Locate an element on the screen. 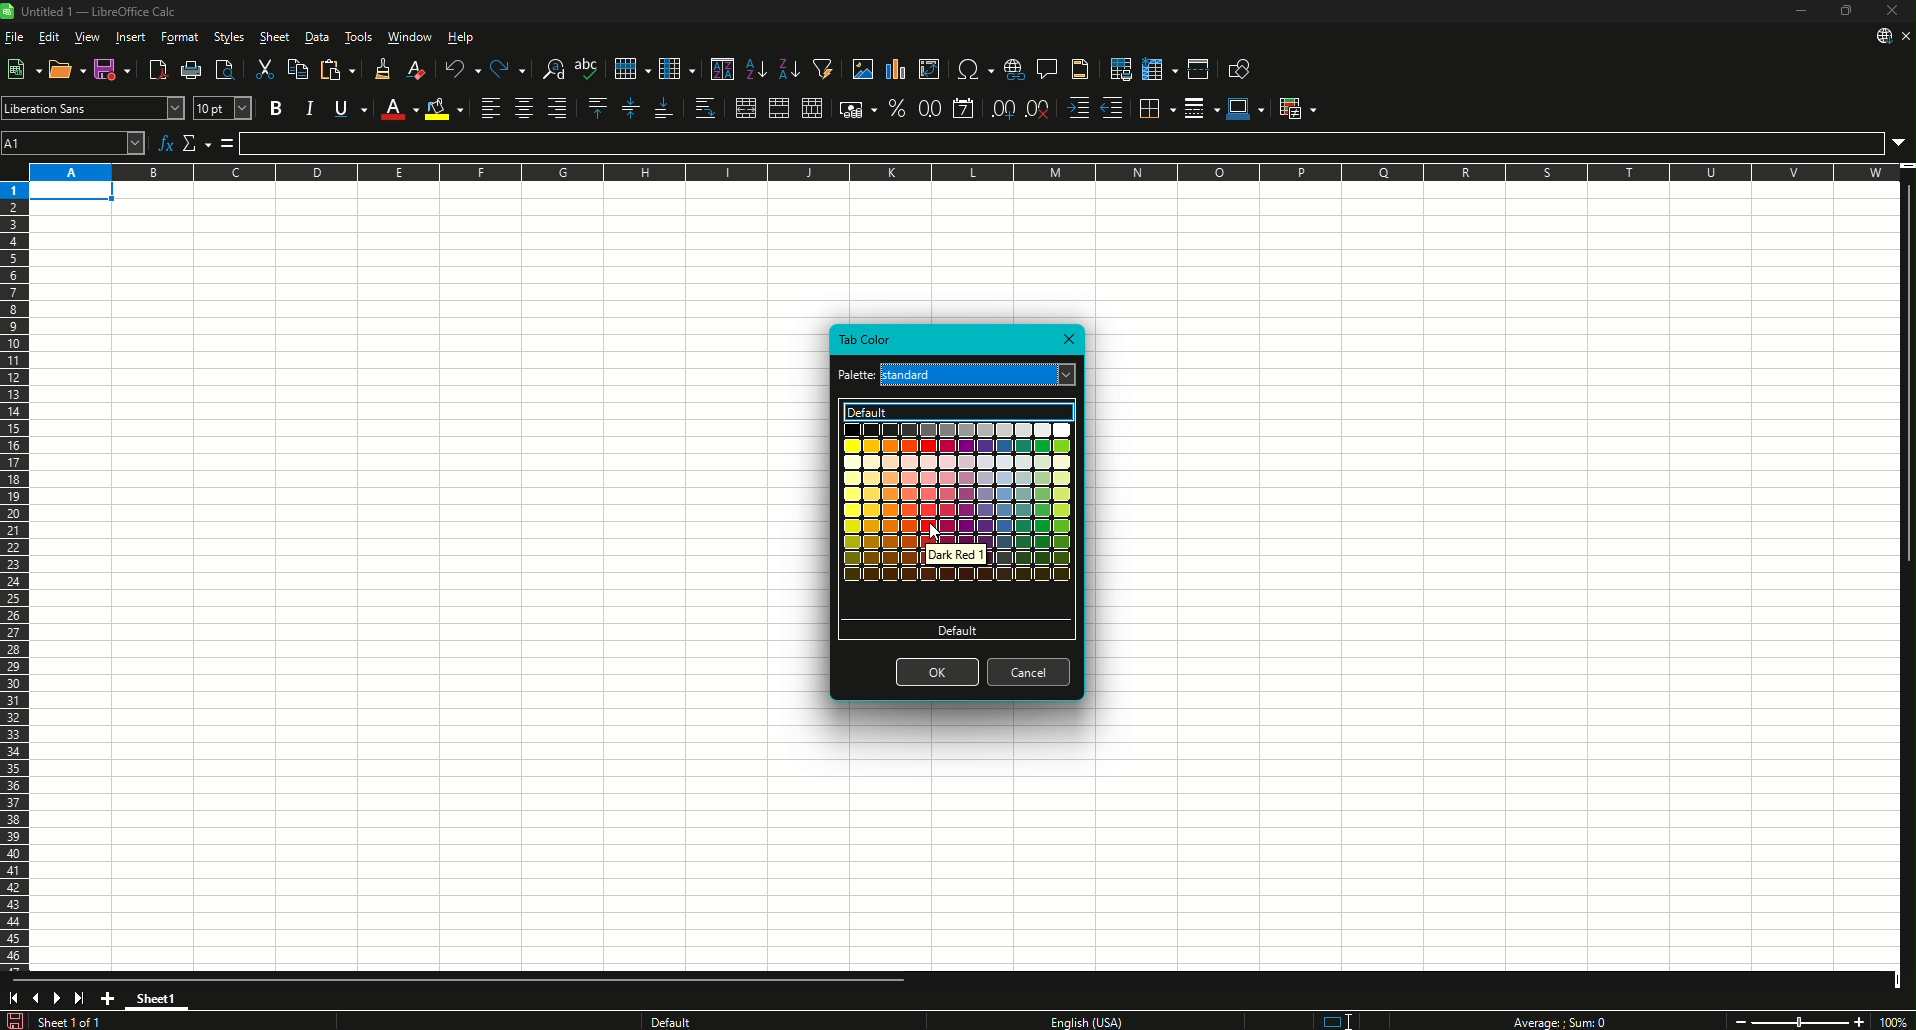 The width and height of the screenshot is (1916, 1030). Zoom slider is located at coordinates (1800, 1021).